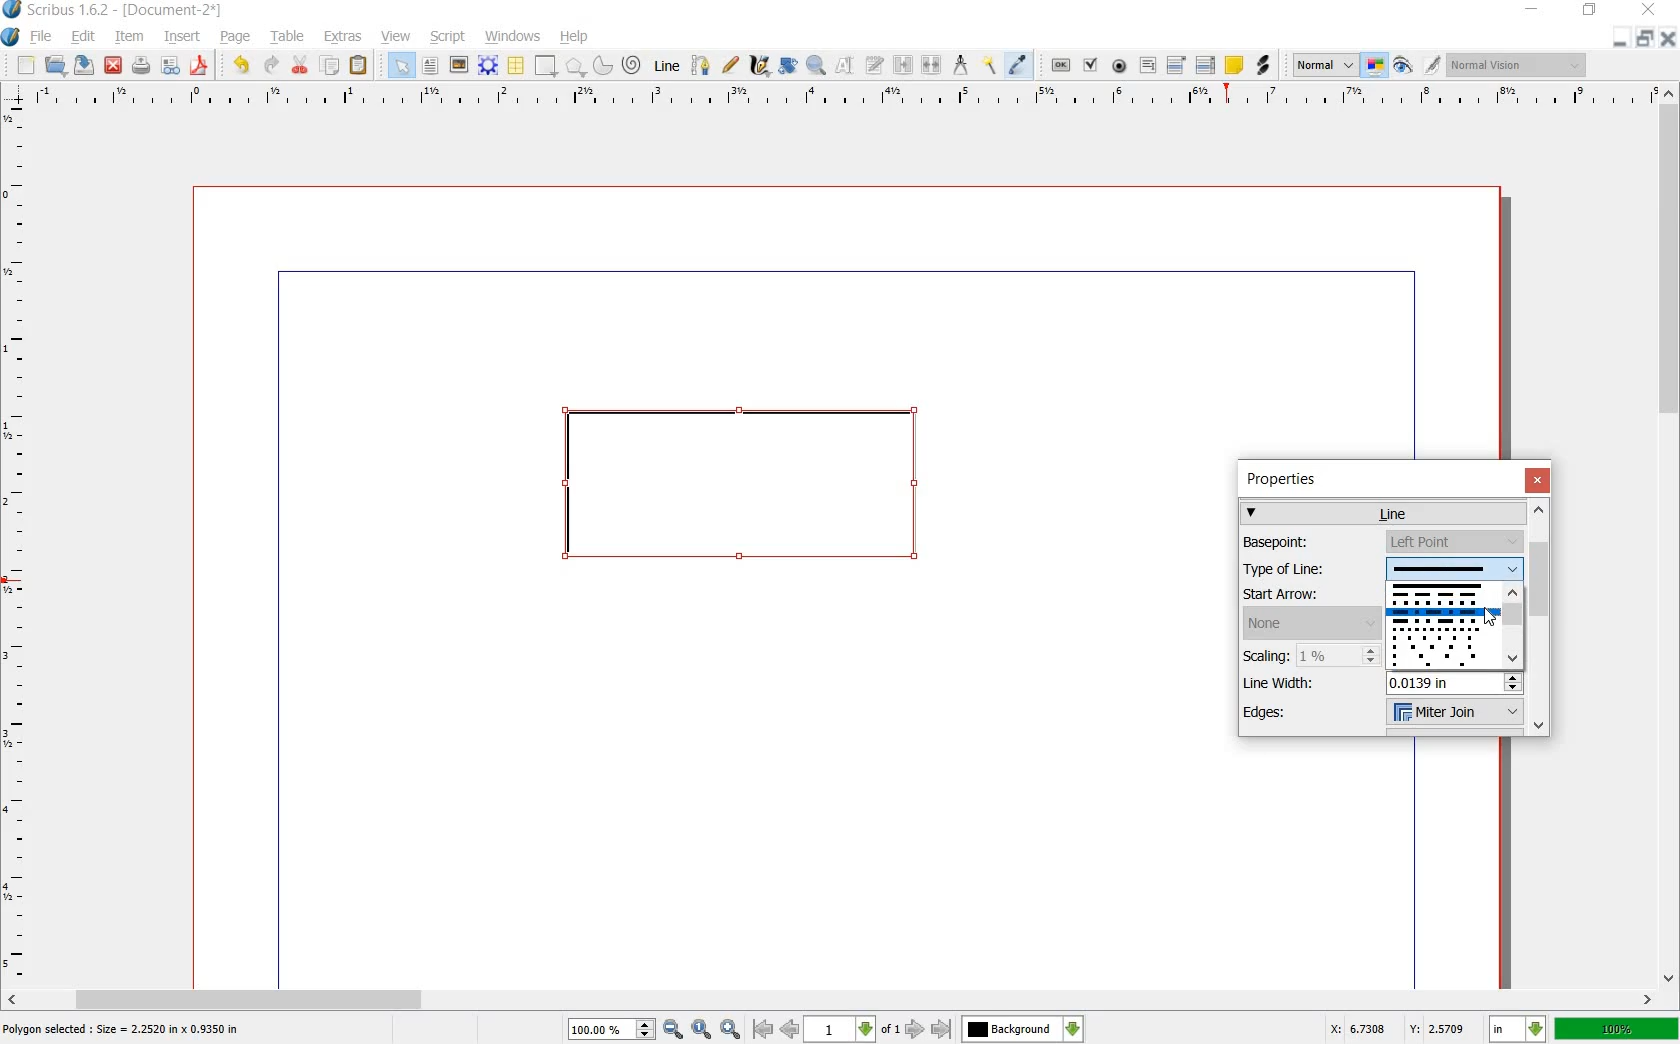 This screenshot has width=1680, height=1044. Describe the element at coordinates (487, 66) in the screenshot. I see `RENDER FRAME` at that location.